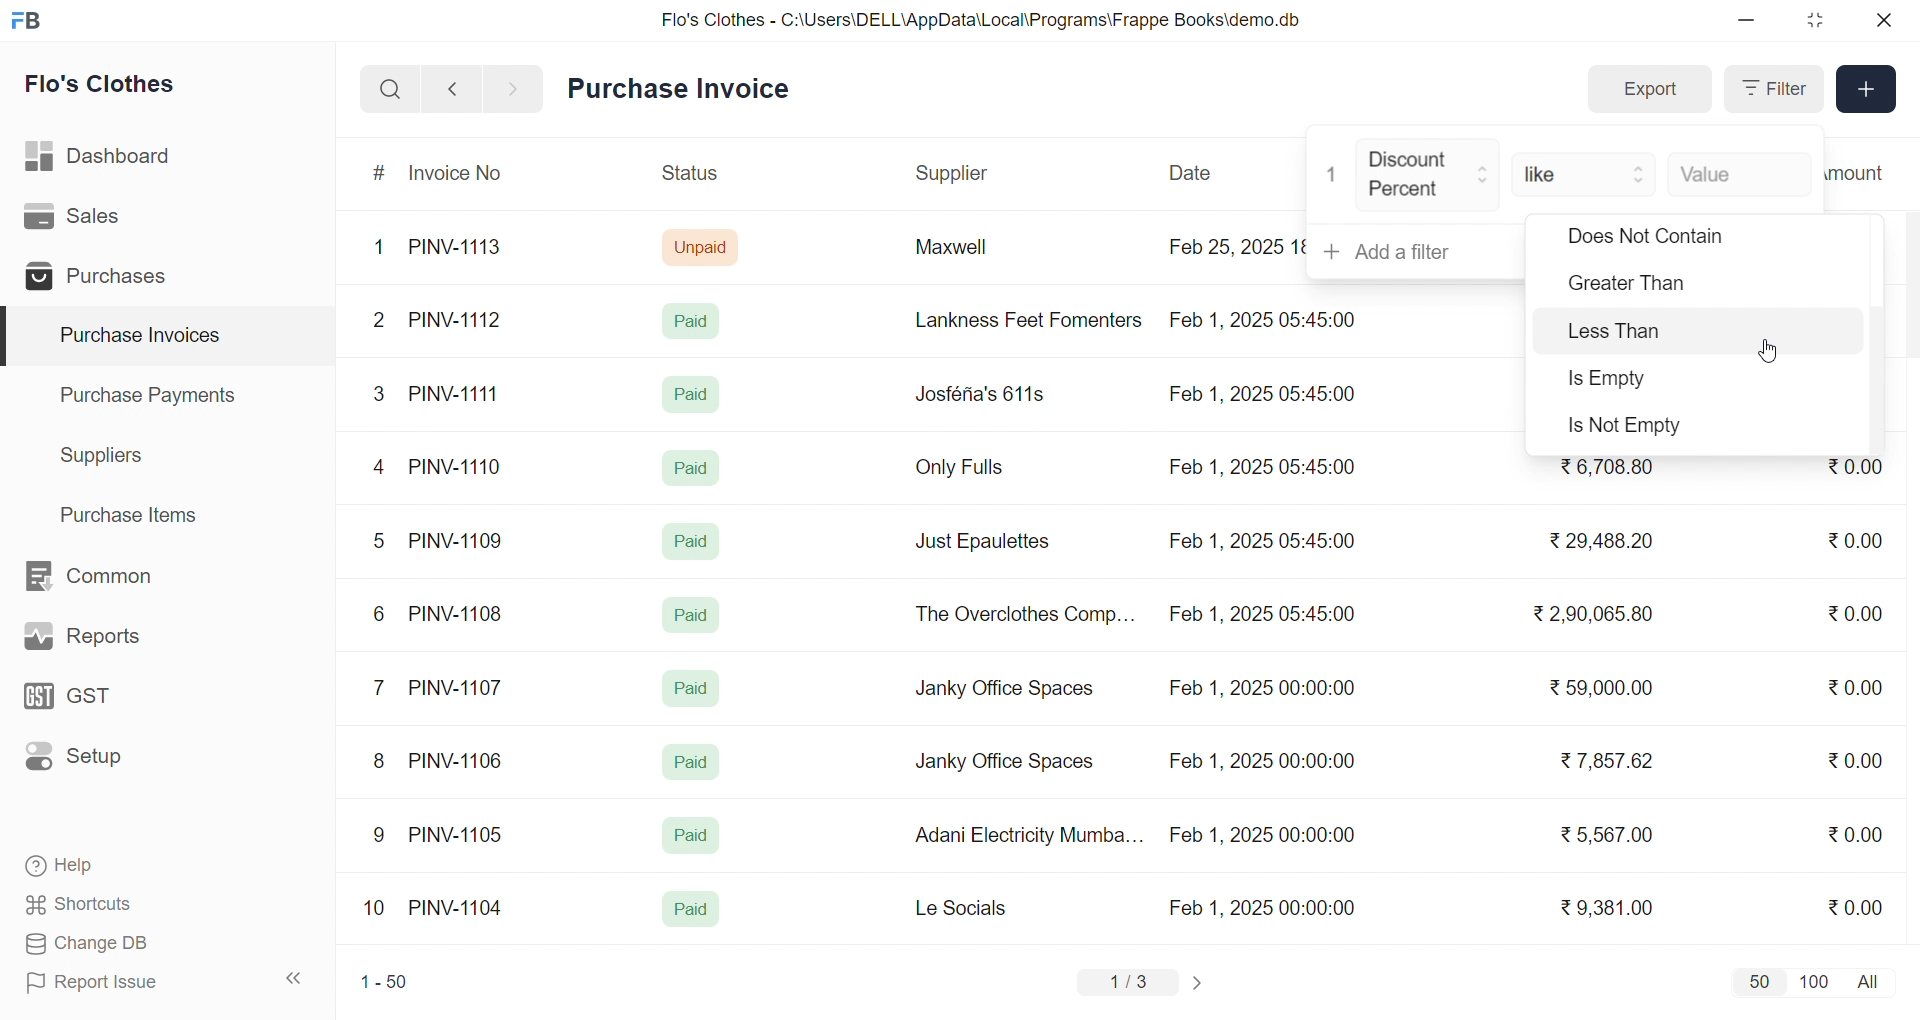 This screenshot has width=1920, height=1020. Describe the element at coordinates (1333, 175) in the screenshot. I see `1` at that location.